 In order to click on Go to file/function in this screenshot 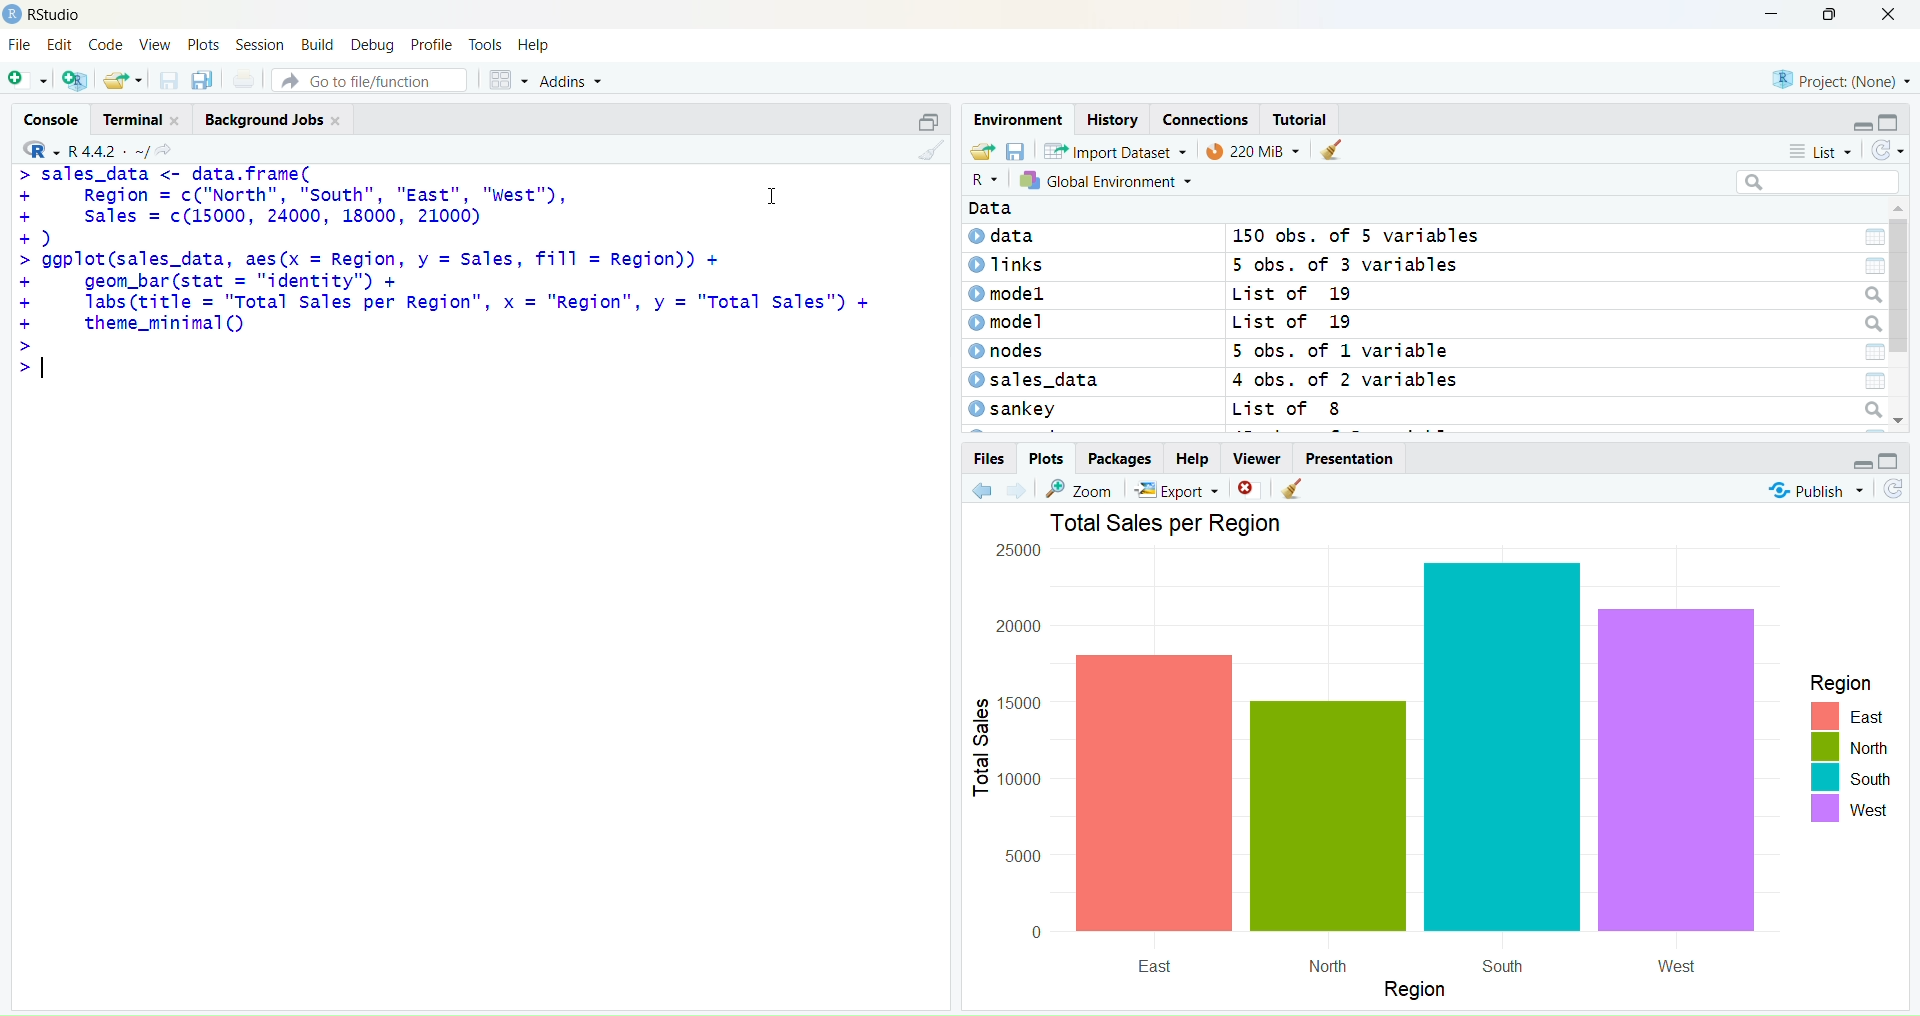, I will do `click(368, 77)`.